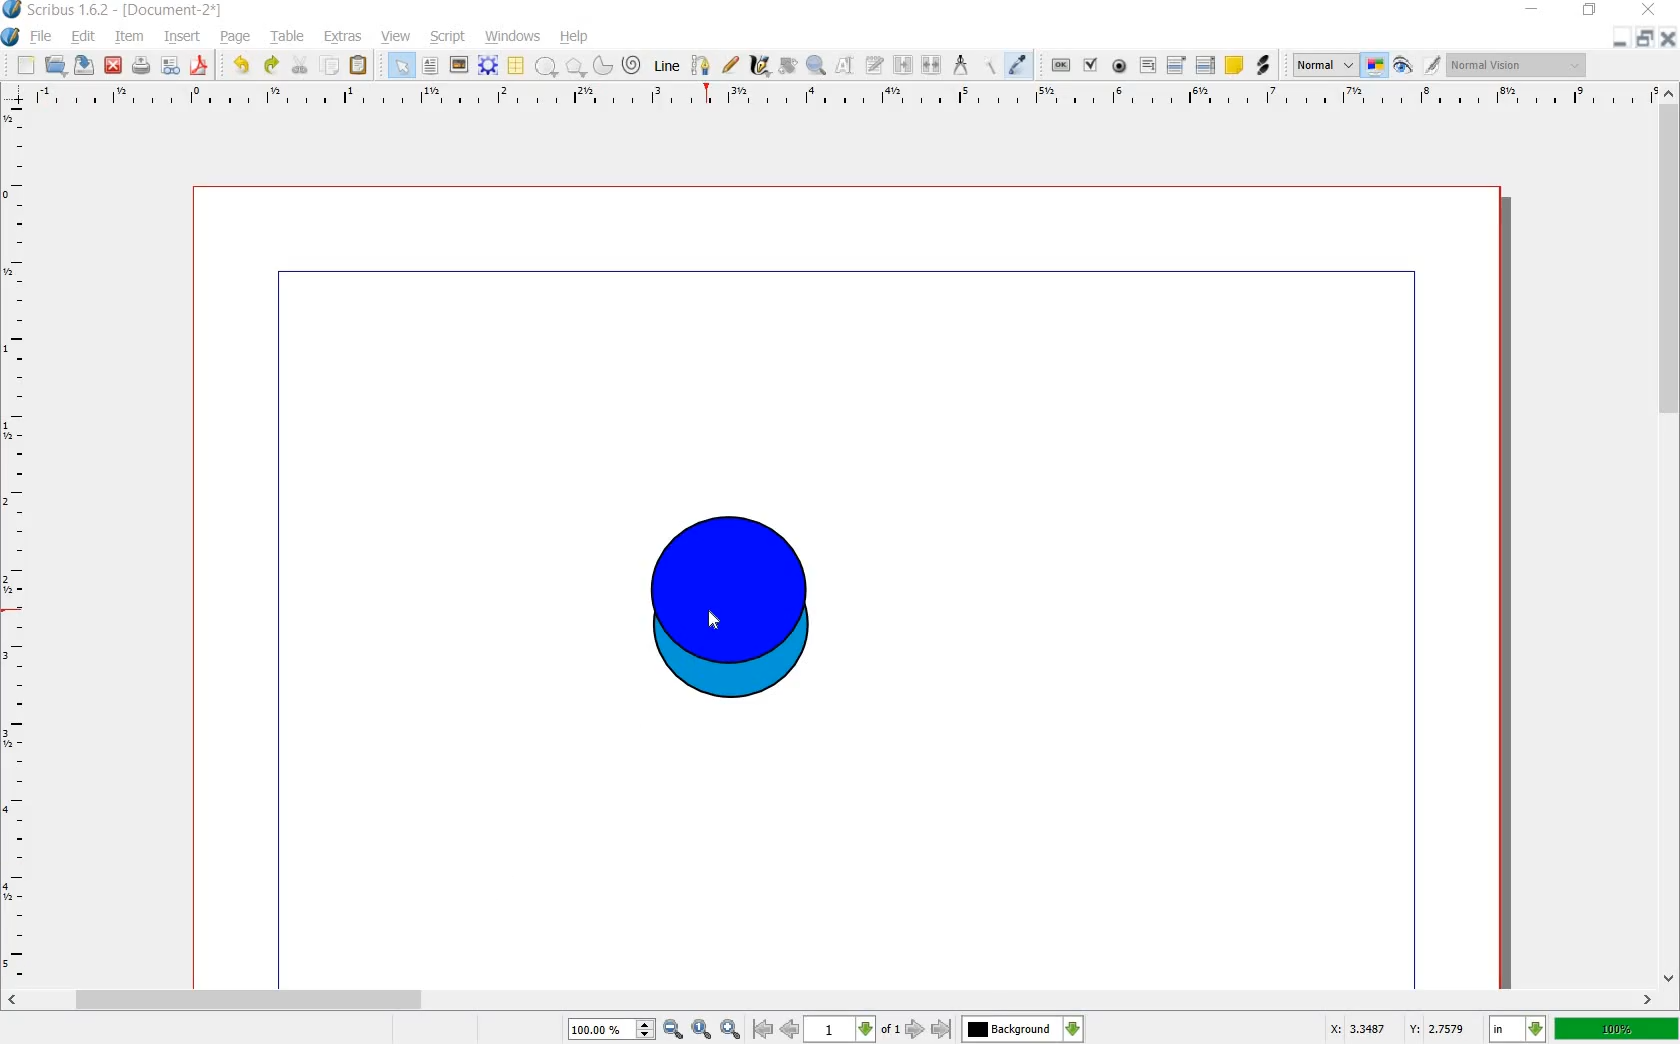  Describe the element at coordinates (401, 65) in the screenshot. I see `select item` at that location.